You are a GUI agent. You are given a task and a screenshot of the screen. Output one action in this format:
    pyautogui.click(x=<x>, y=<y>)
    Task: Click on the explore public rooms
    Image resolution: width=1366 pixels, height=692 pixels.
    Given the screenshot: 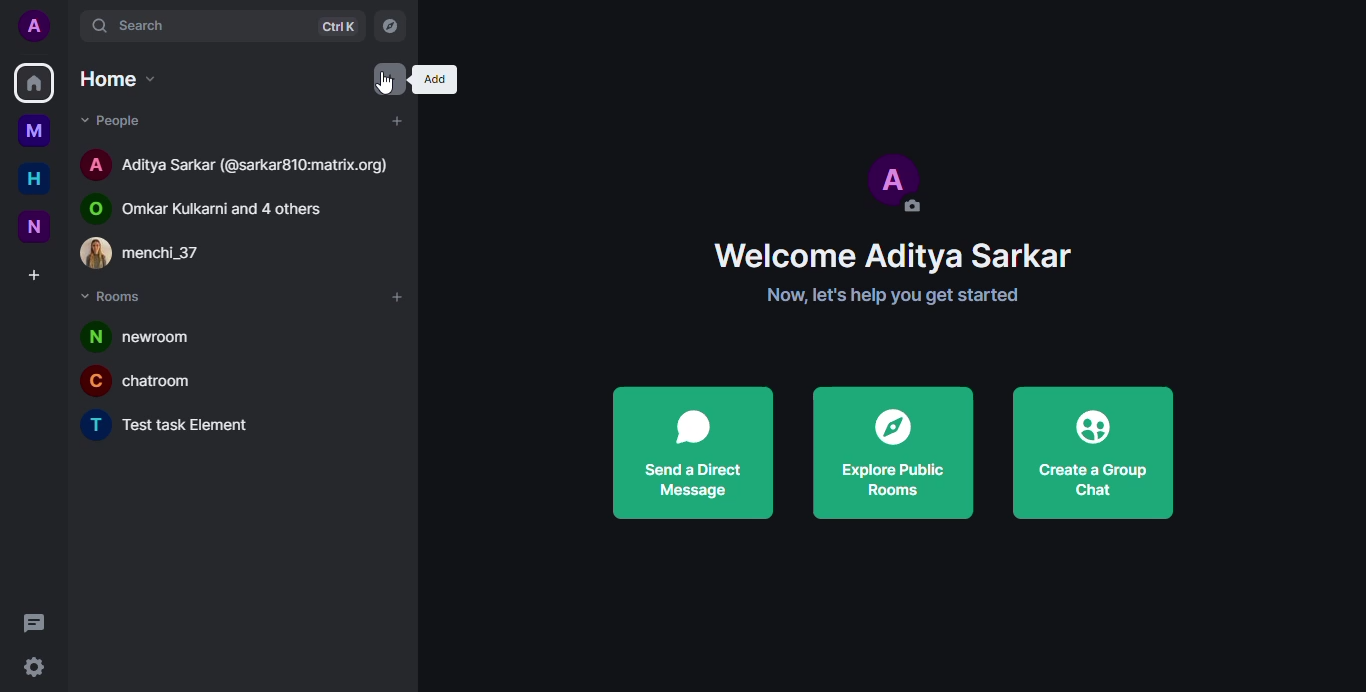 What is the action you would take?
    pyautogui.click(x=893, y=454)
    